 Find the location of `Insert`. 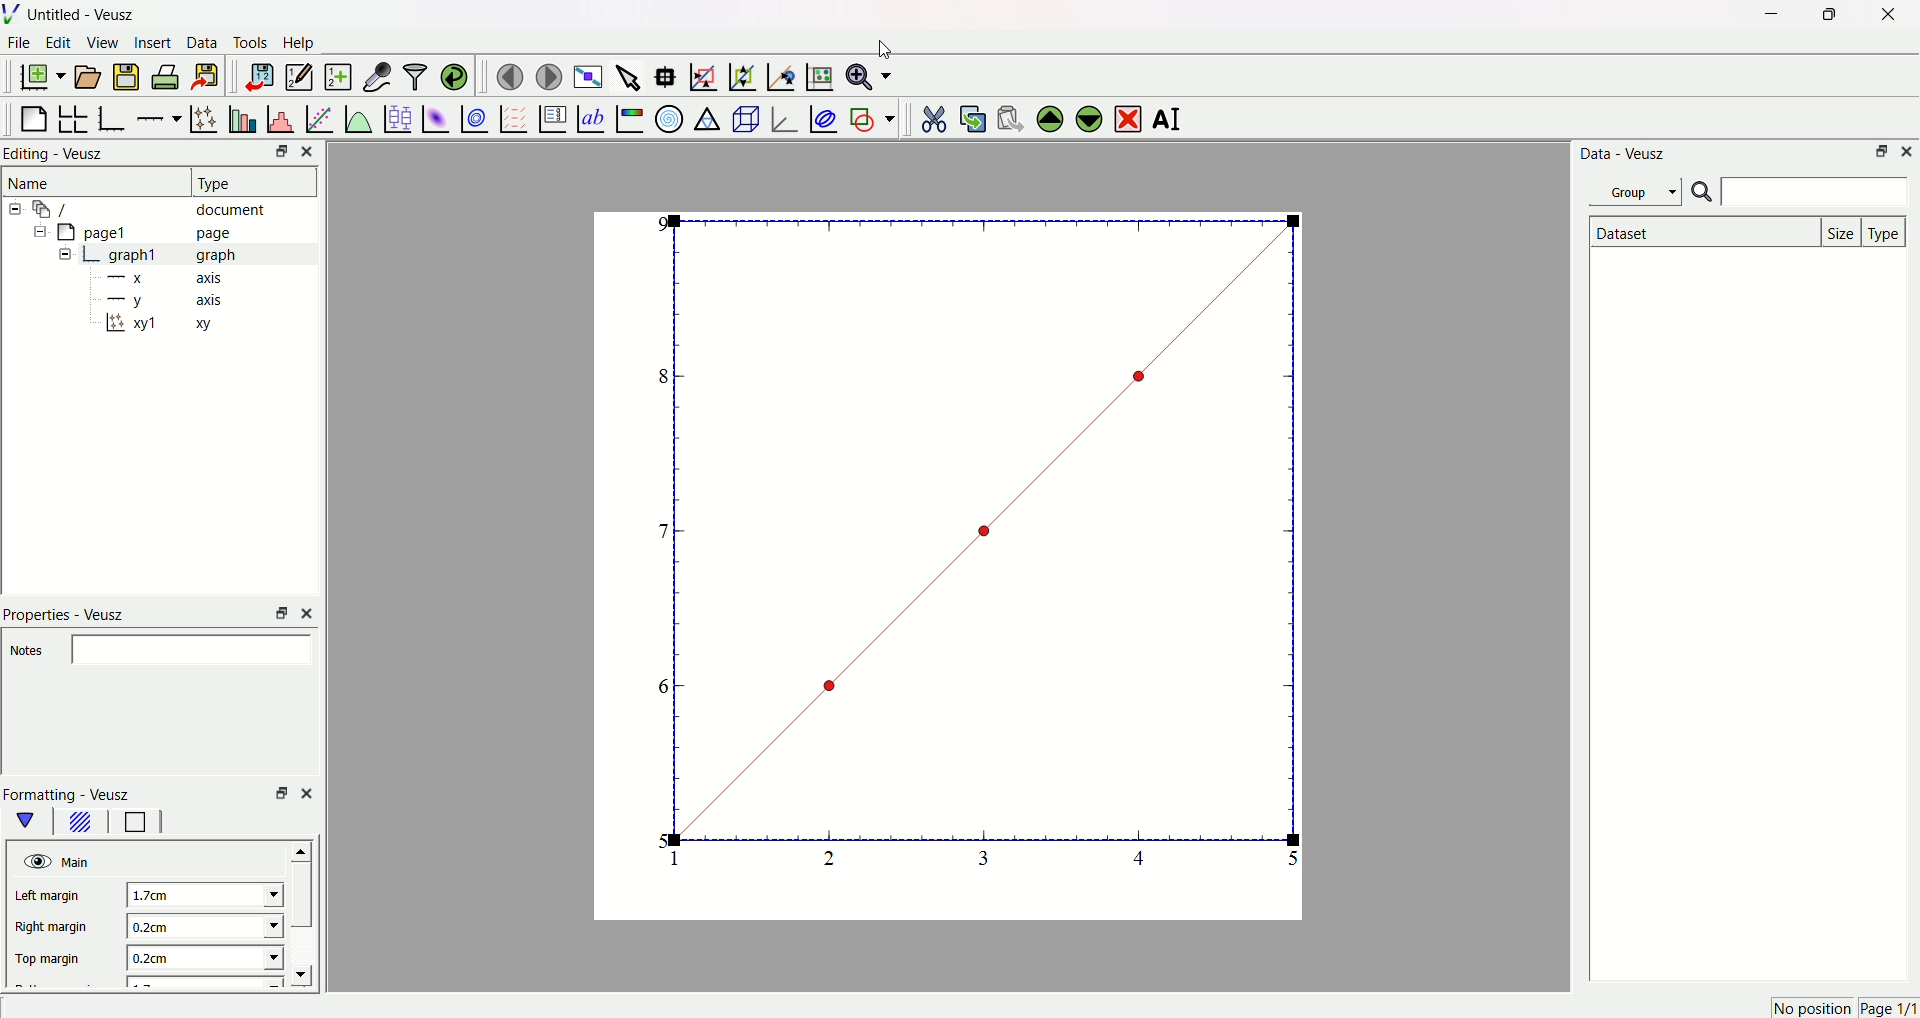

Insert is located at coordinates (153, 44).